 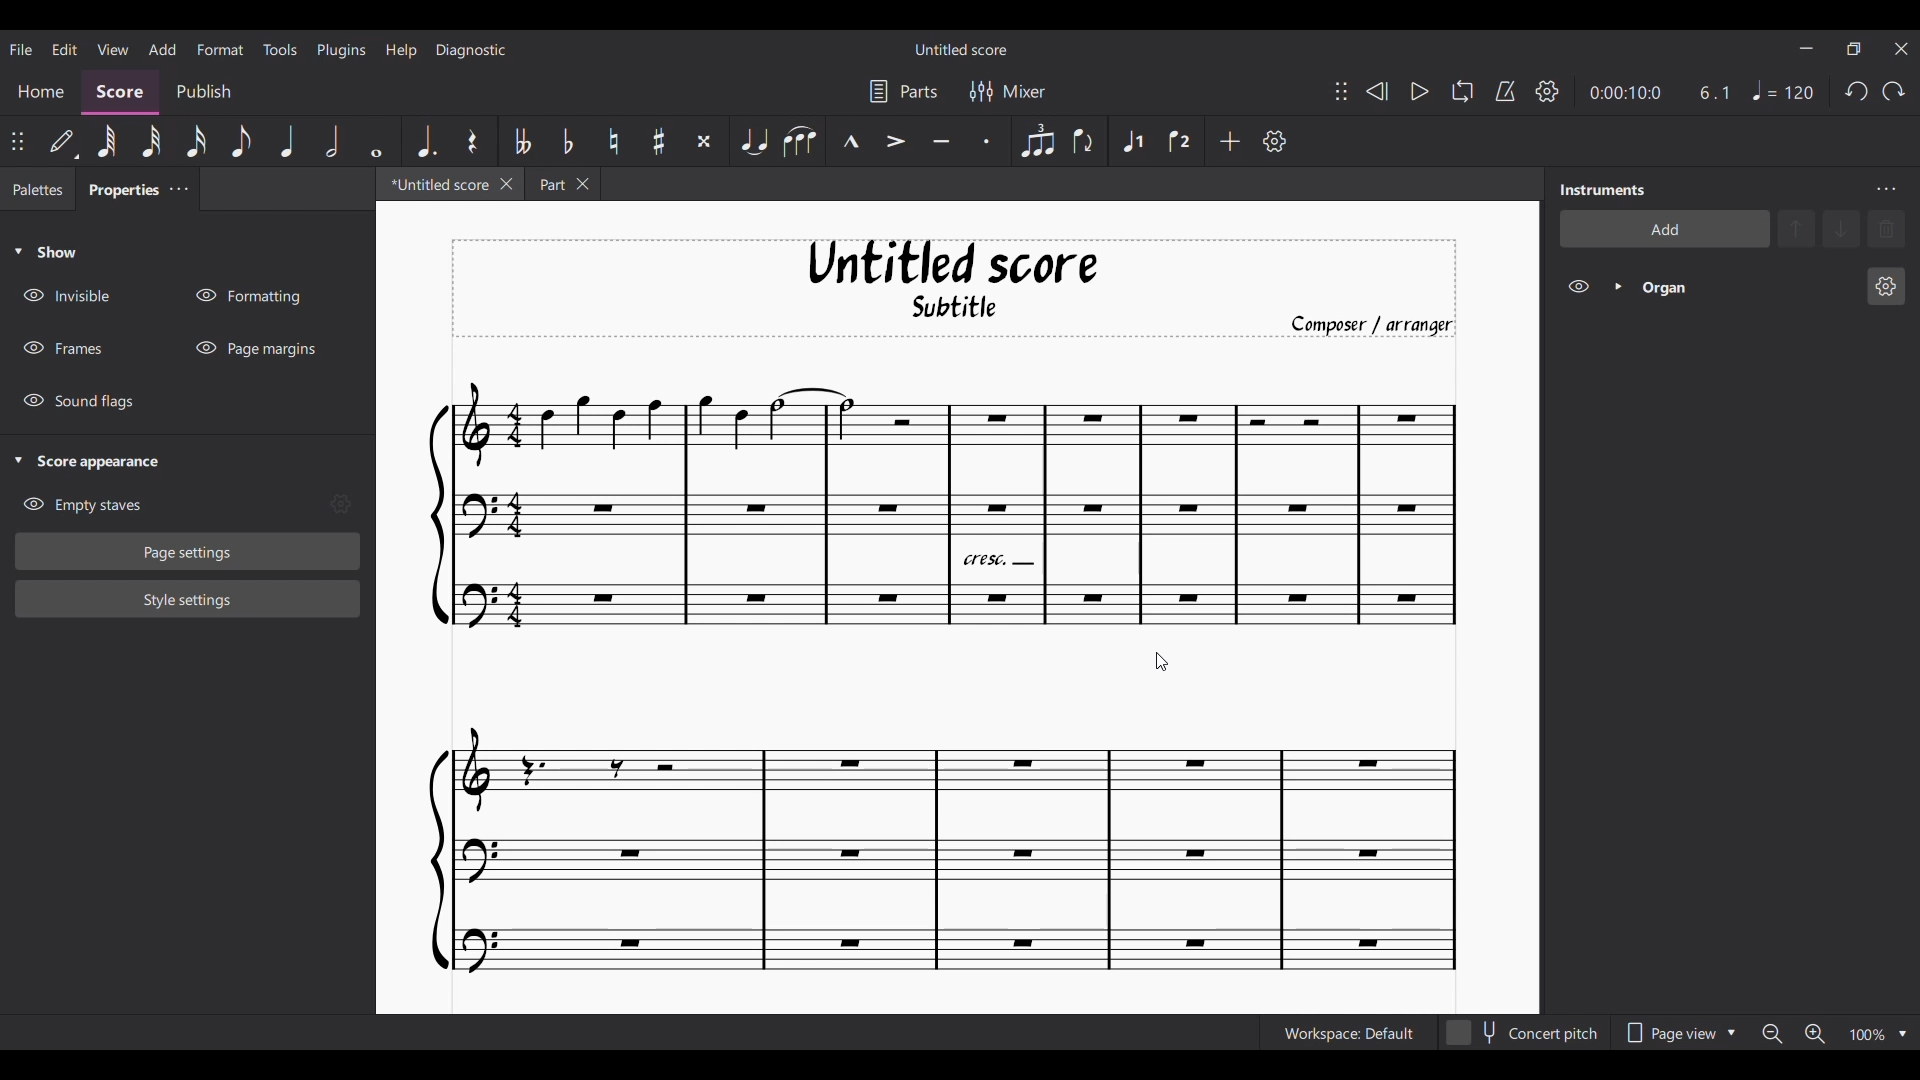 I want to click on Current score, so click(x=944, y=678).